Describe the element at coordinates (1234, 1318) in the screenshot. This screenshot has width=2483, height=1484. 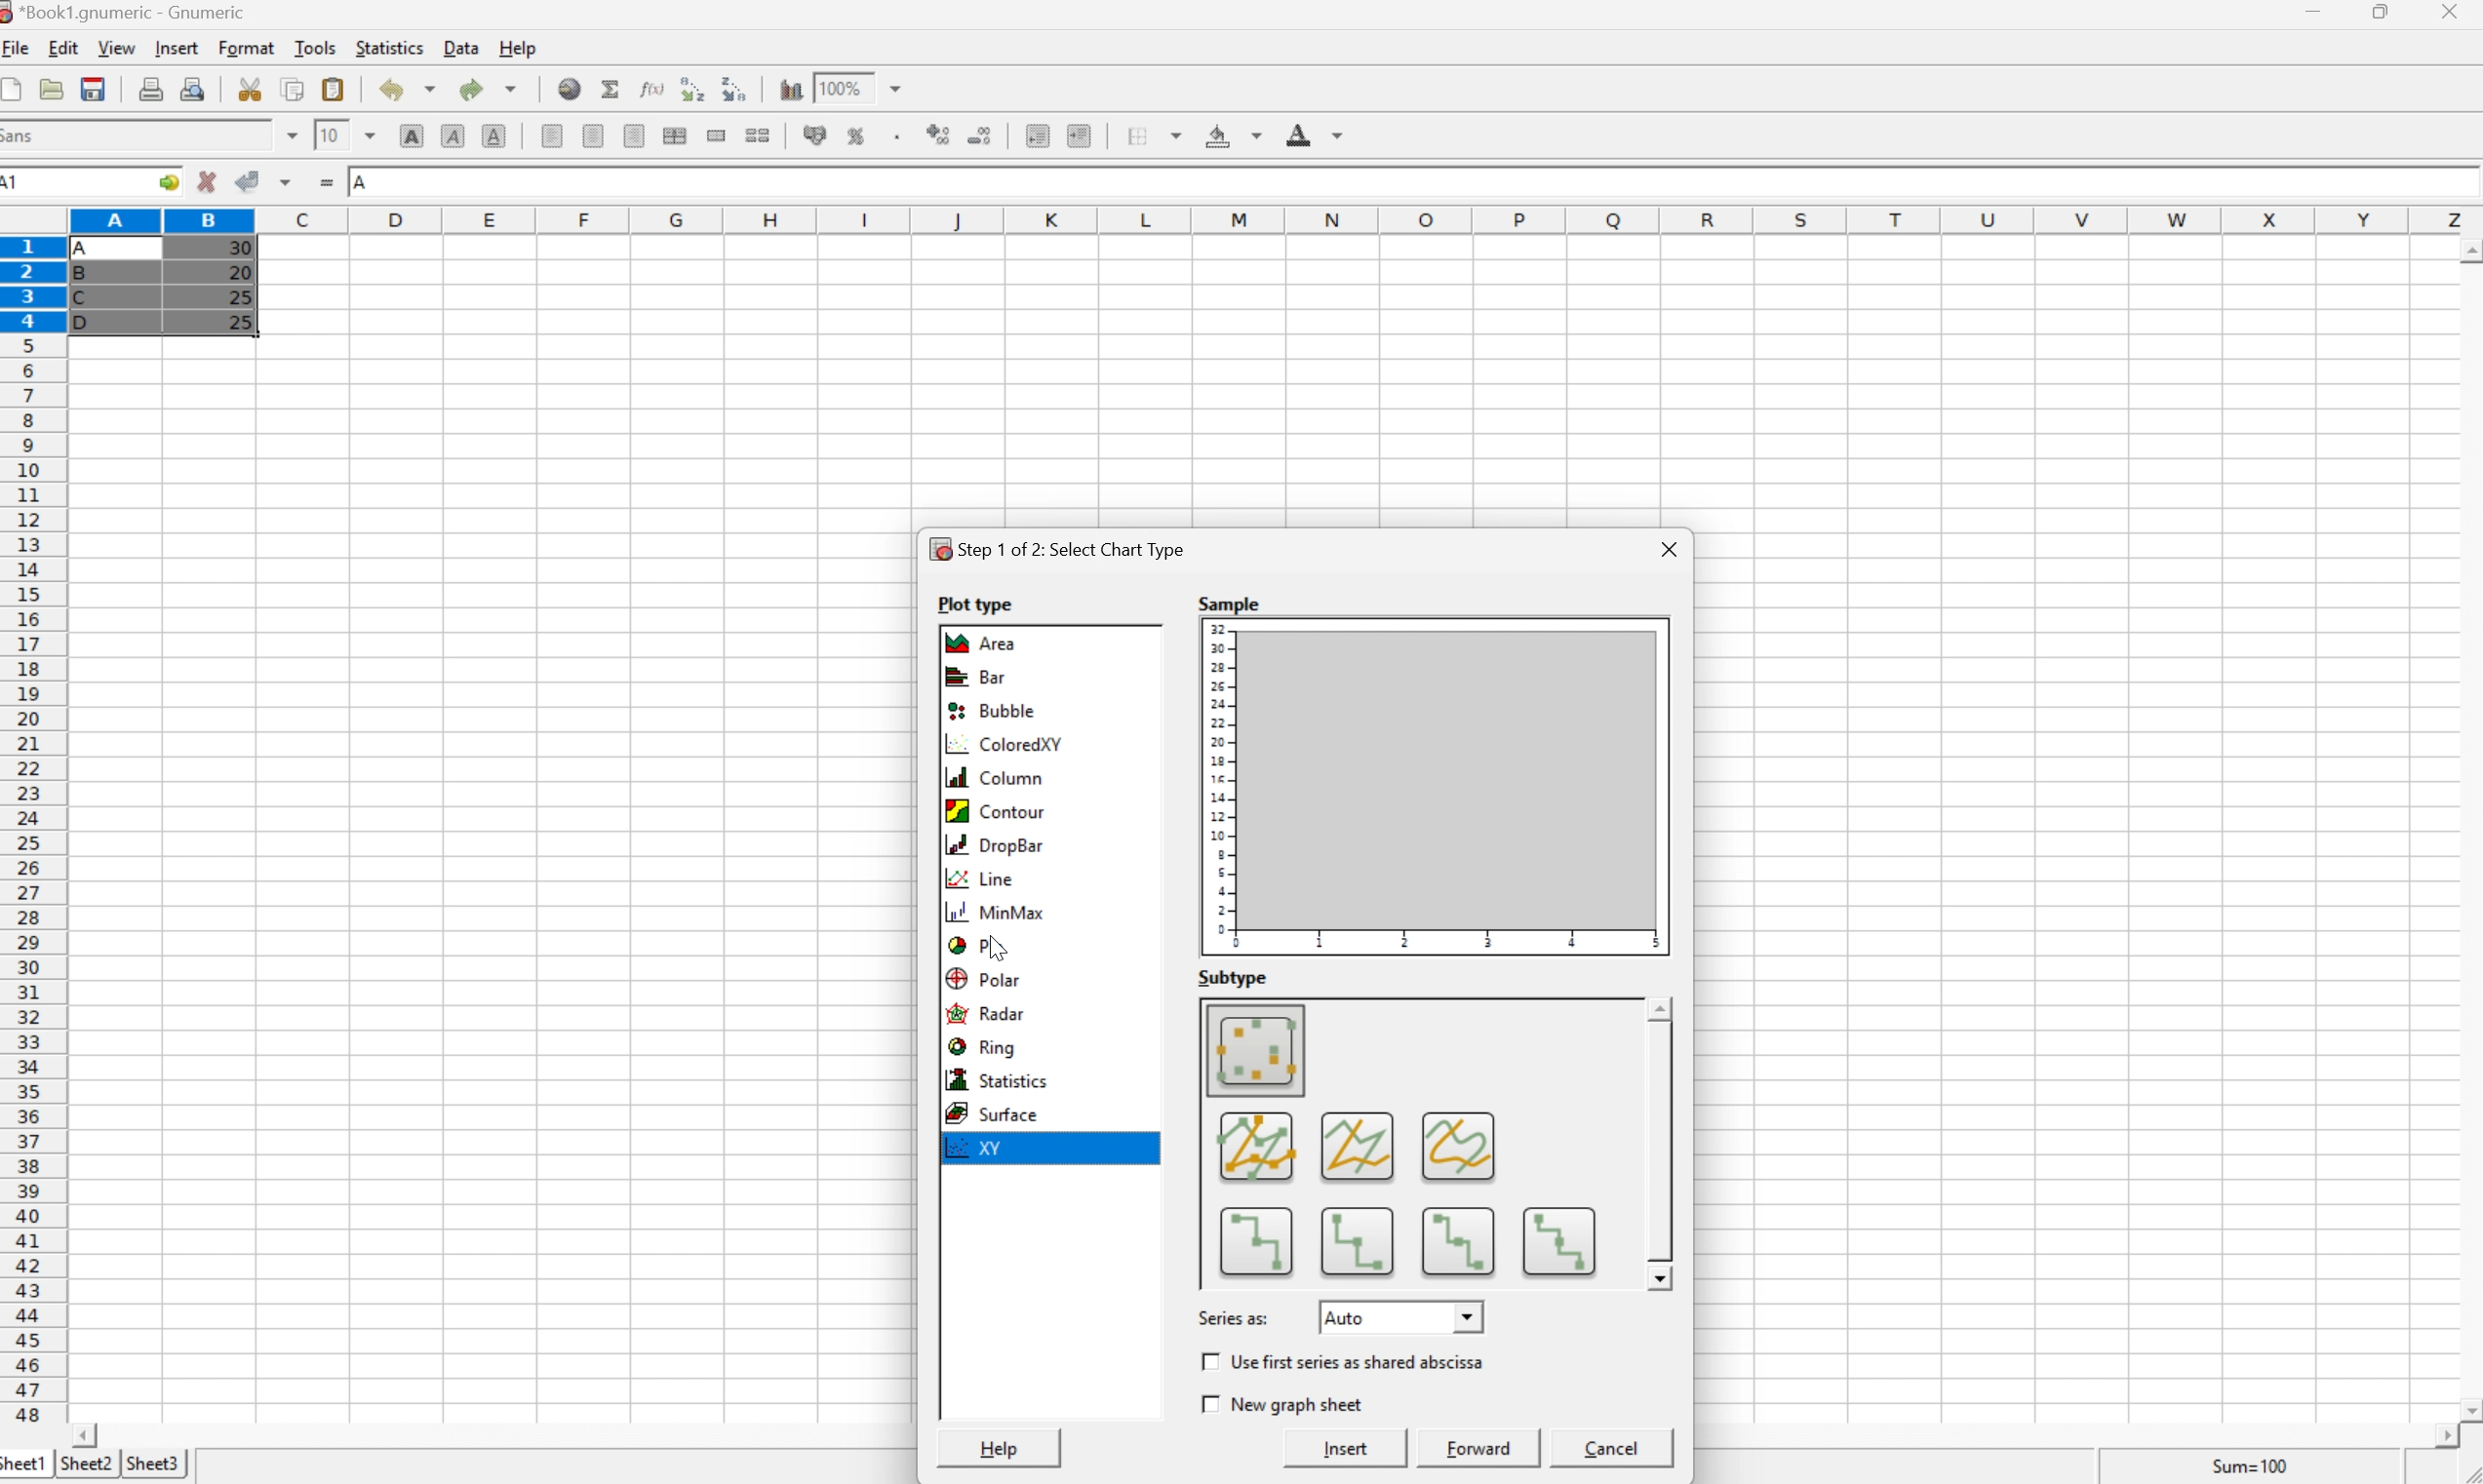
I see `Series as:` at that location.